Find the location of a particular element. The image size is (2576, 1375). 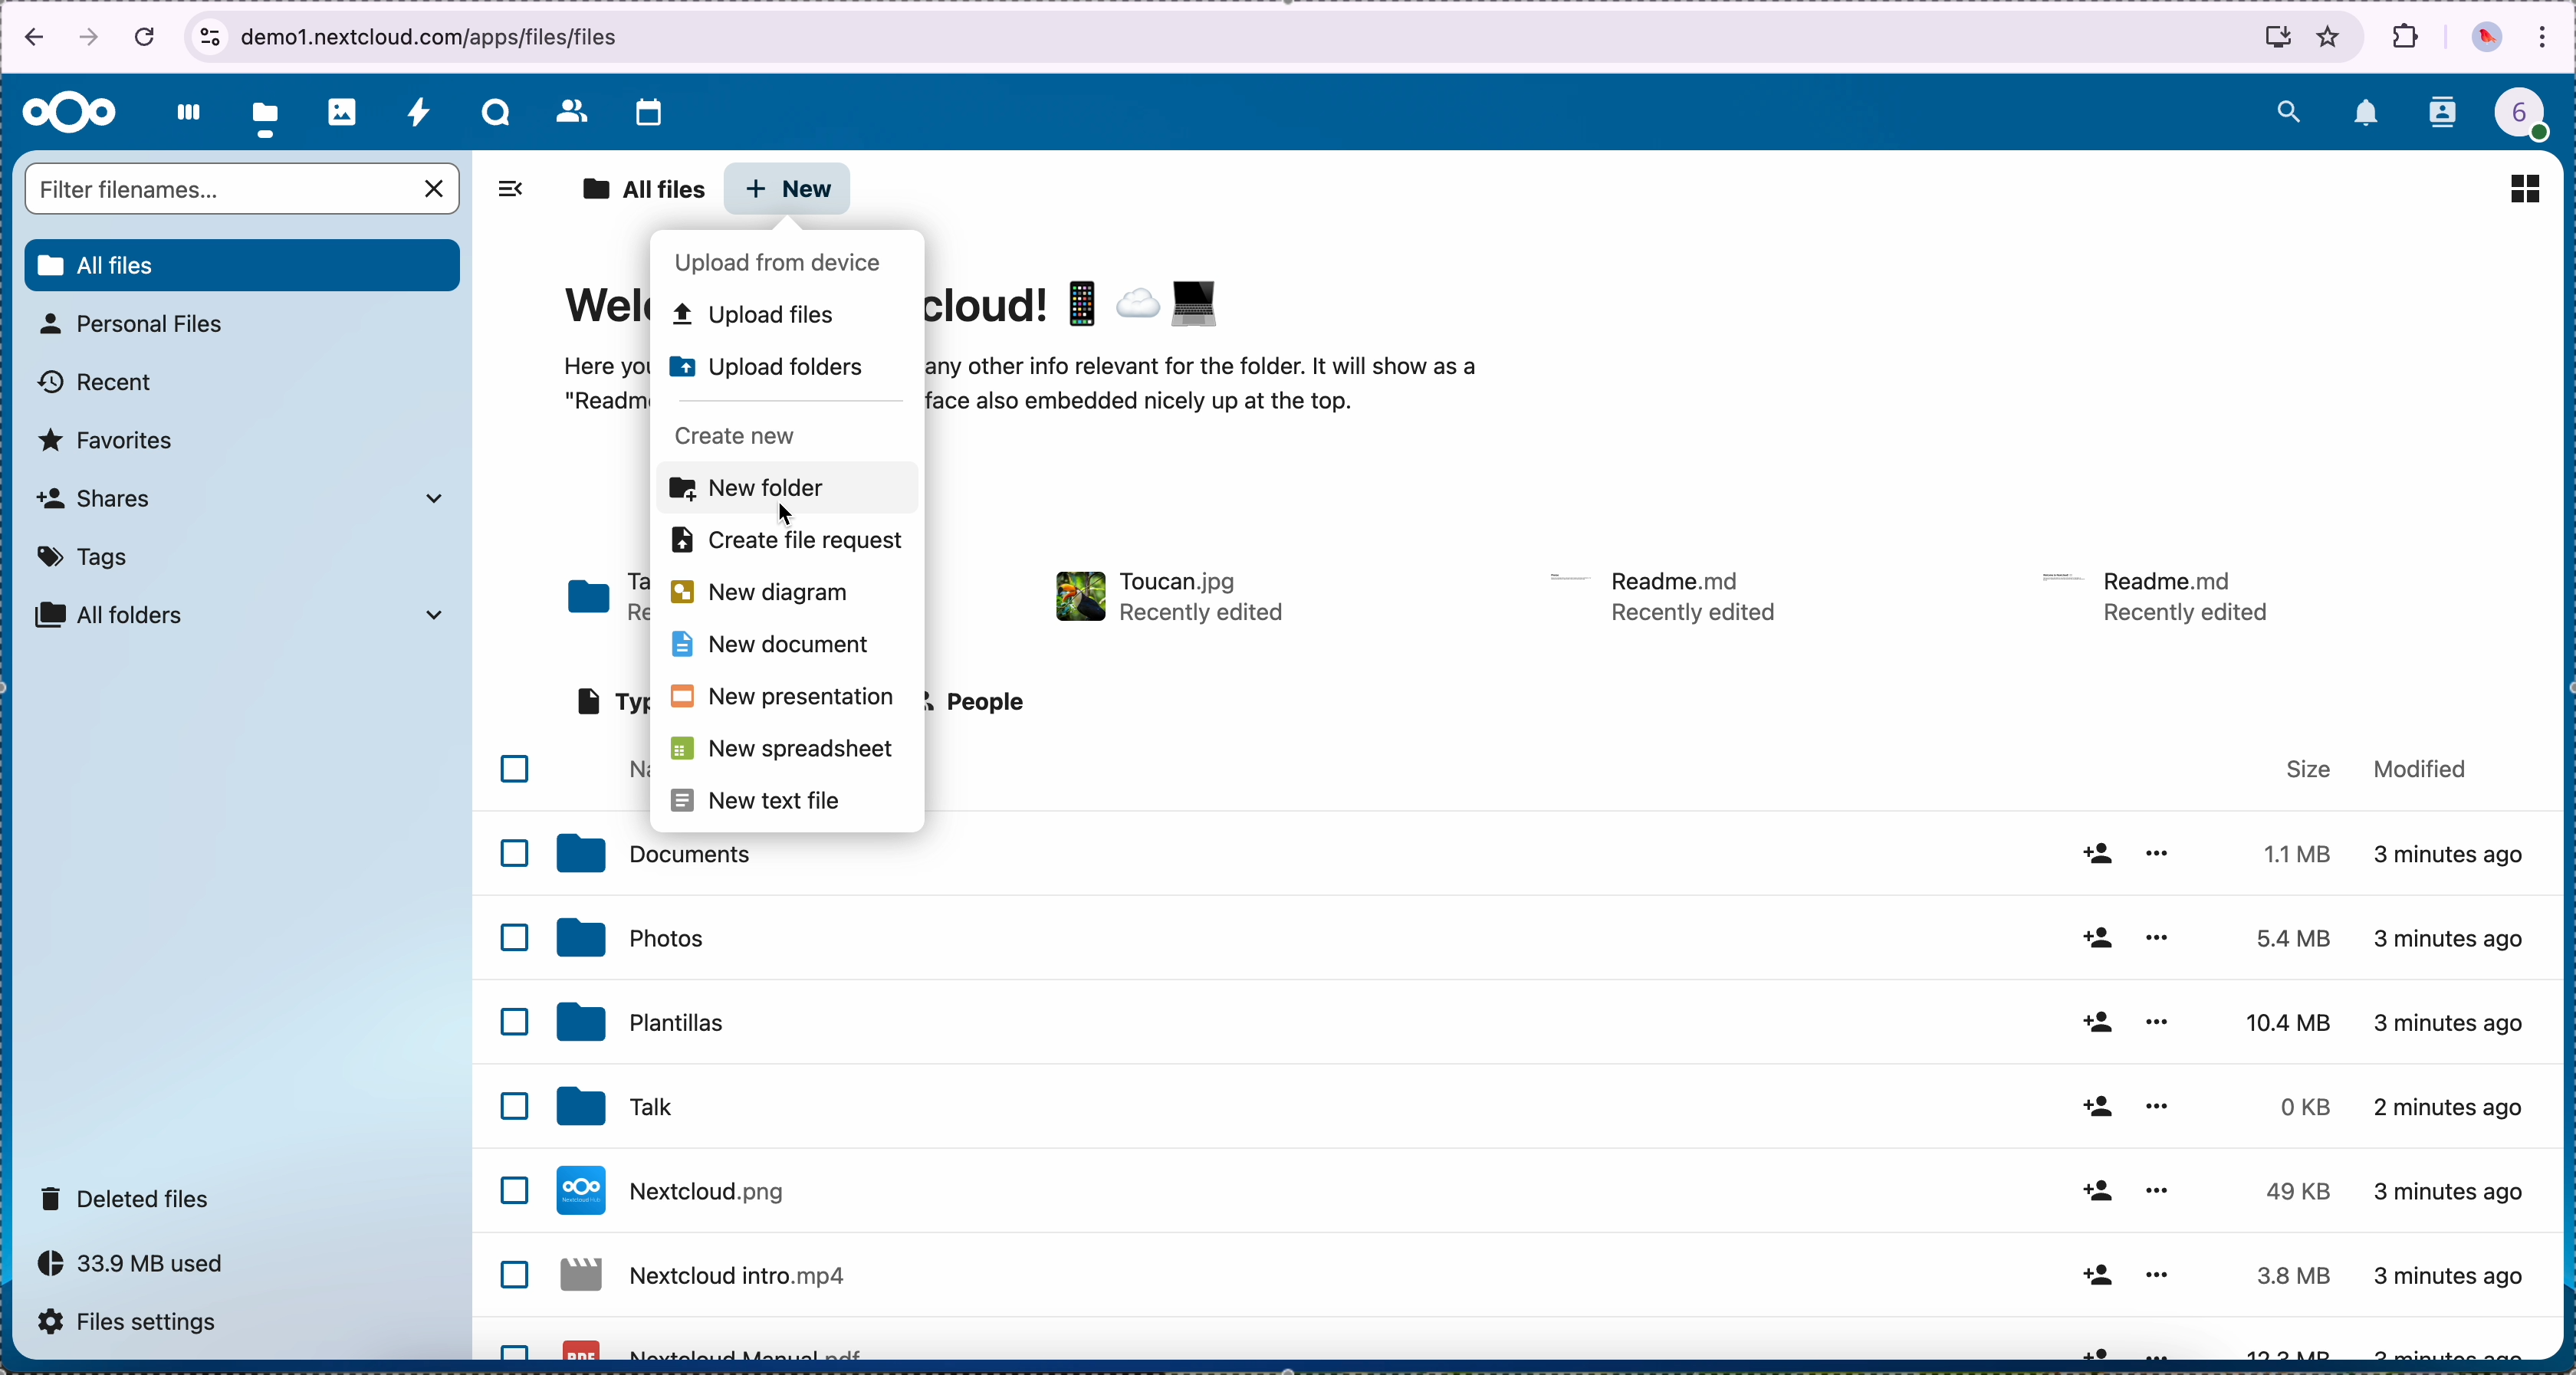

click on new folder is located at coordinates (784, 490).